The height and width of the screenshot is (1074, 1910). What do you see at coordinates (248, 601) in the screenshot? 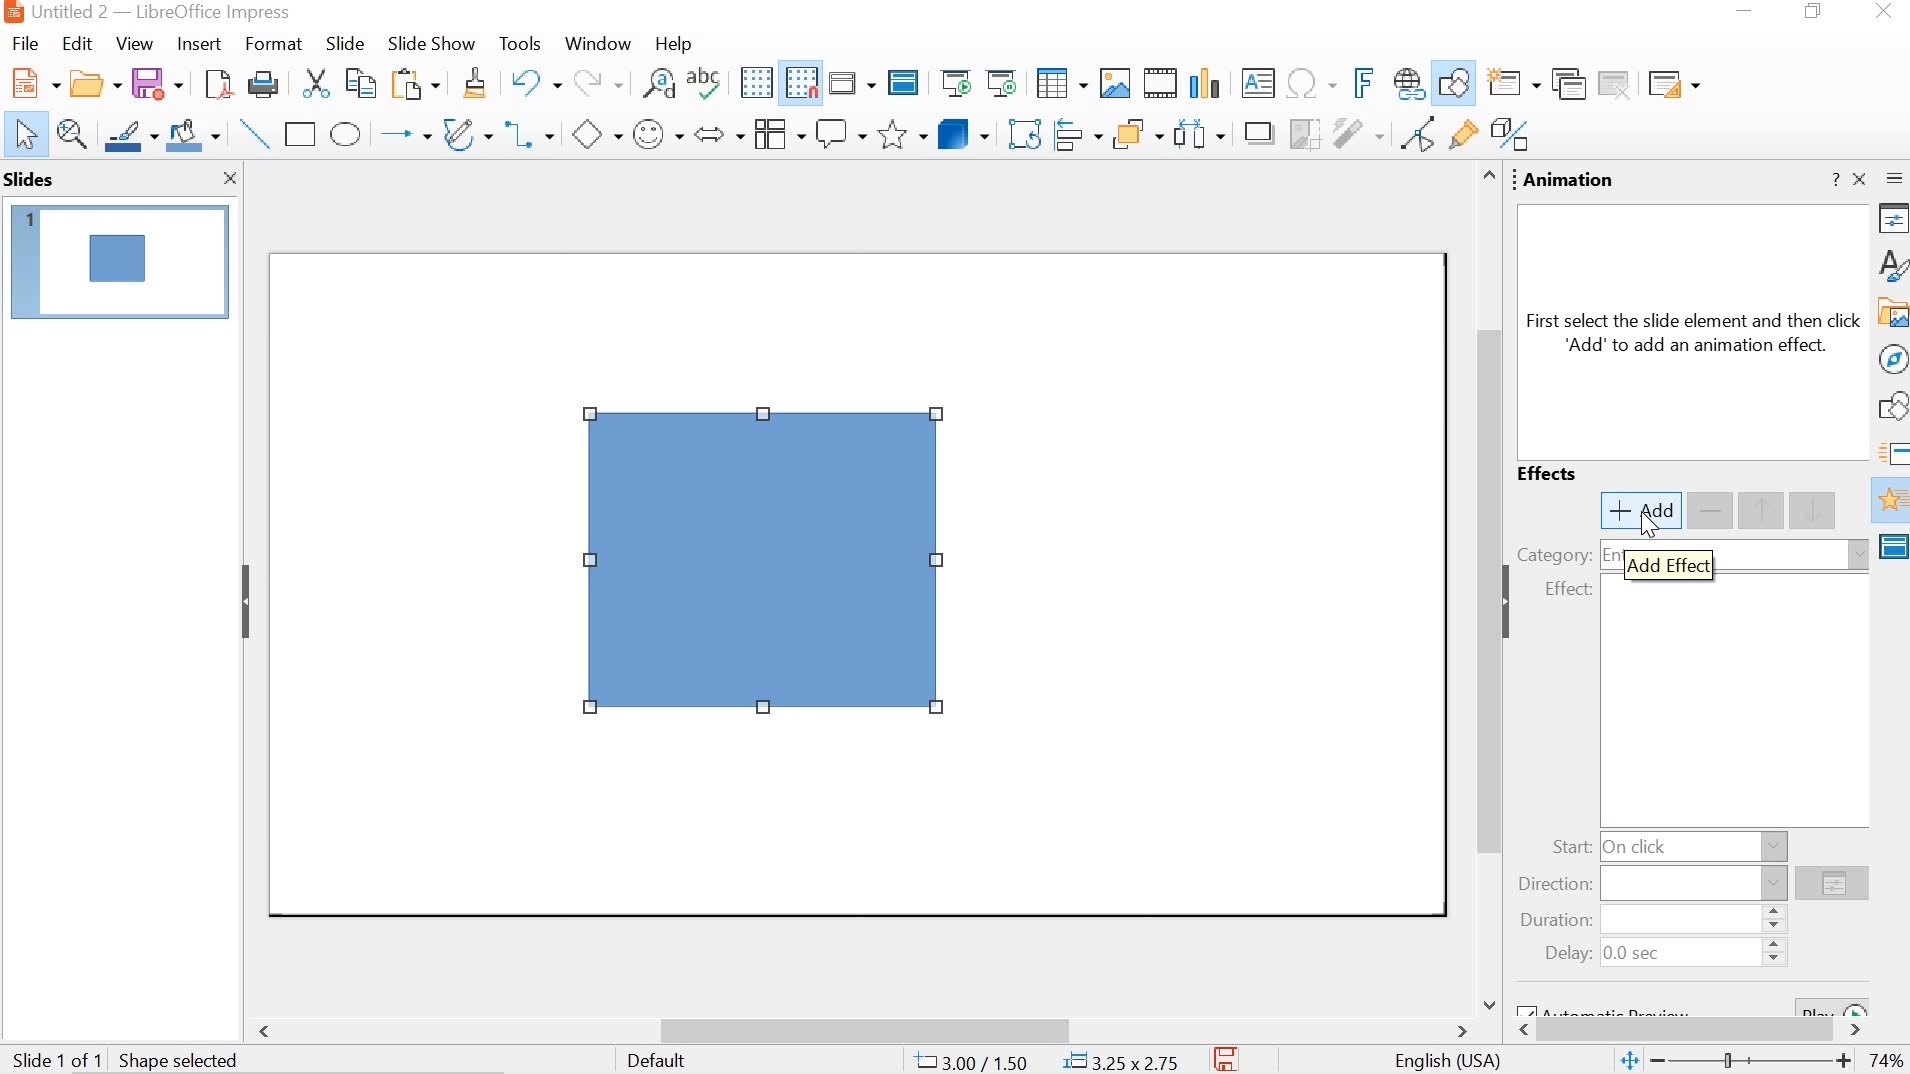
I see `hide` at bounding box center [248, 601].